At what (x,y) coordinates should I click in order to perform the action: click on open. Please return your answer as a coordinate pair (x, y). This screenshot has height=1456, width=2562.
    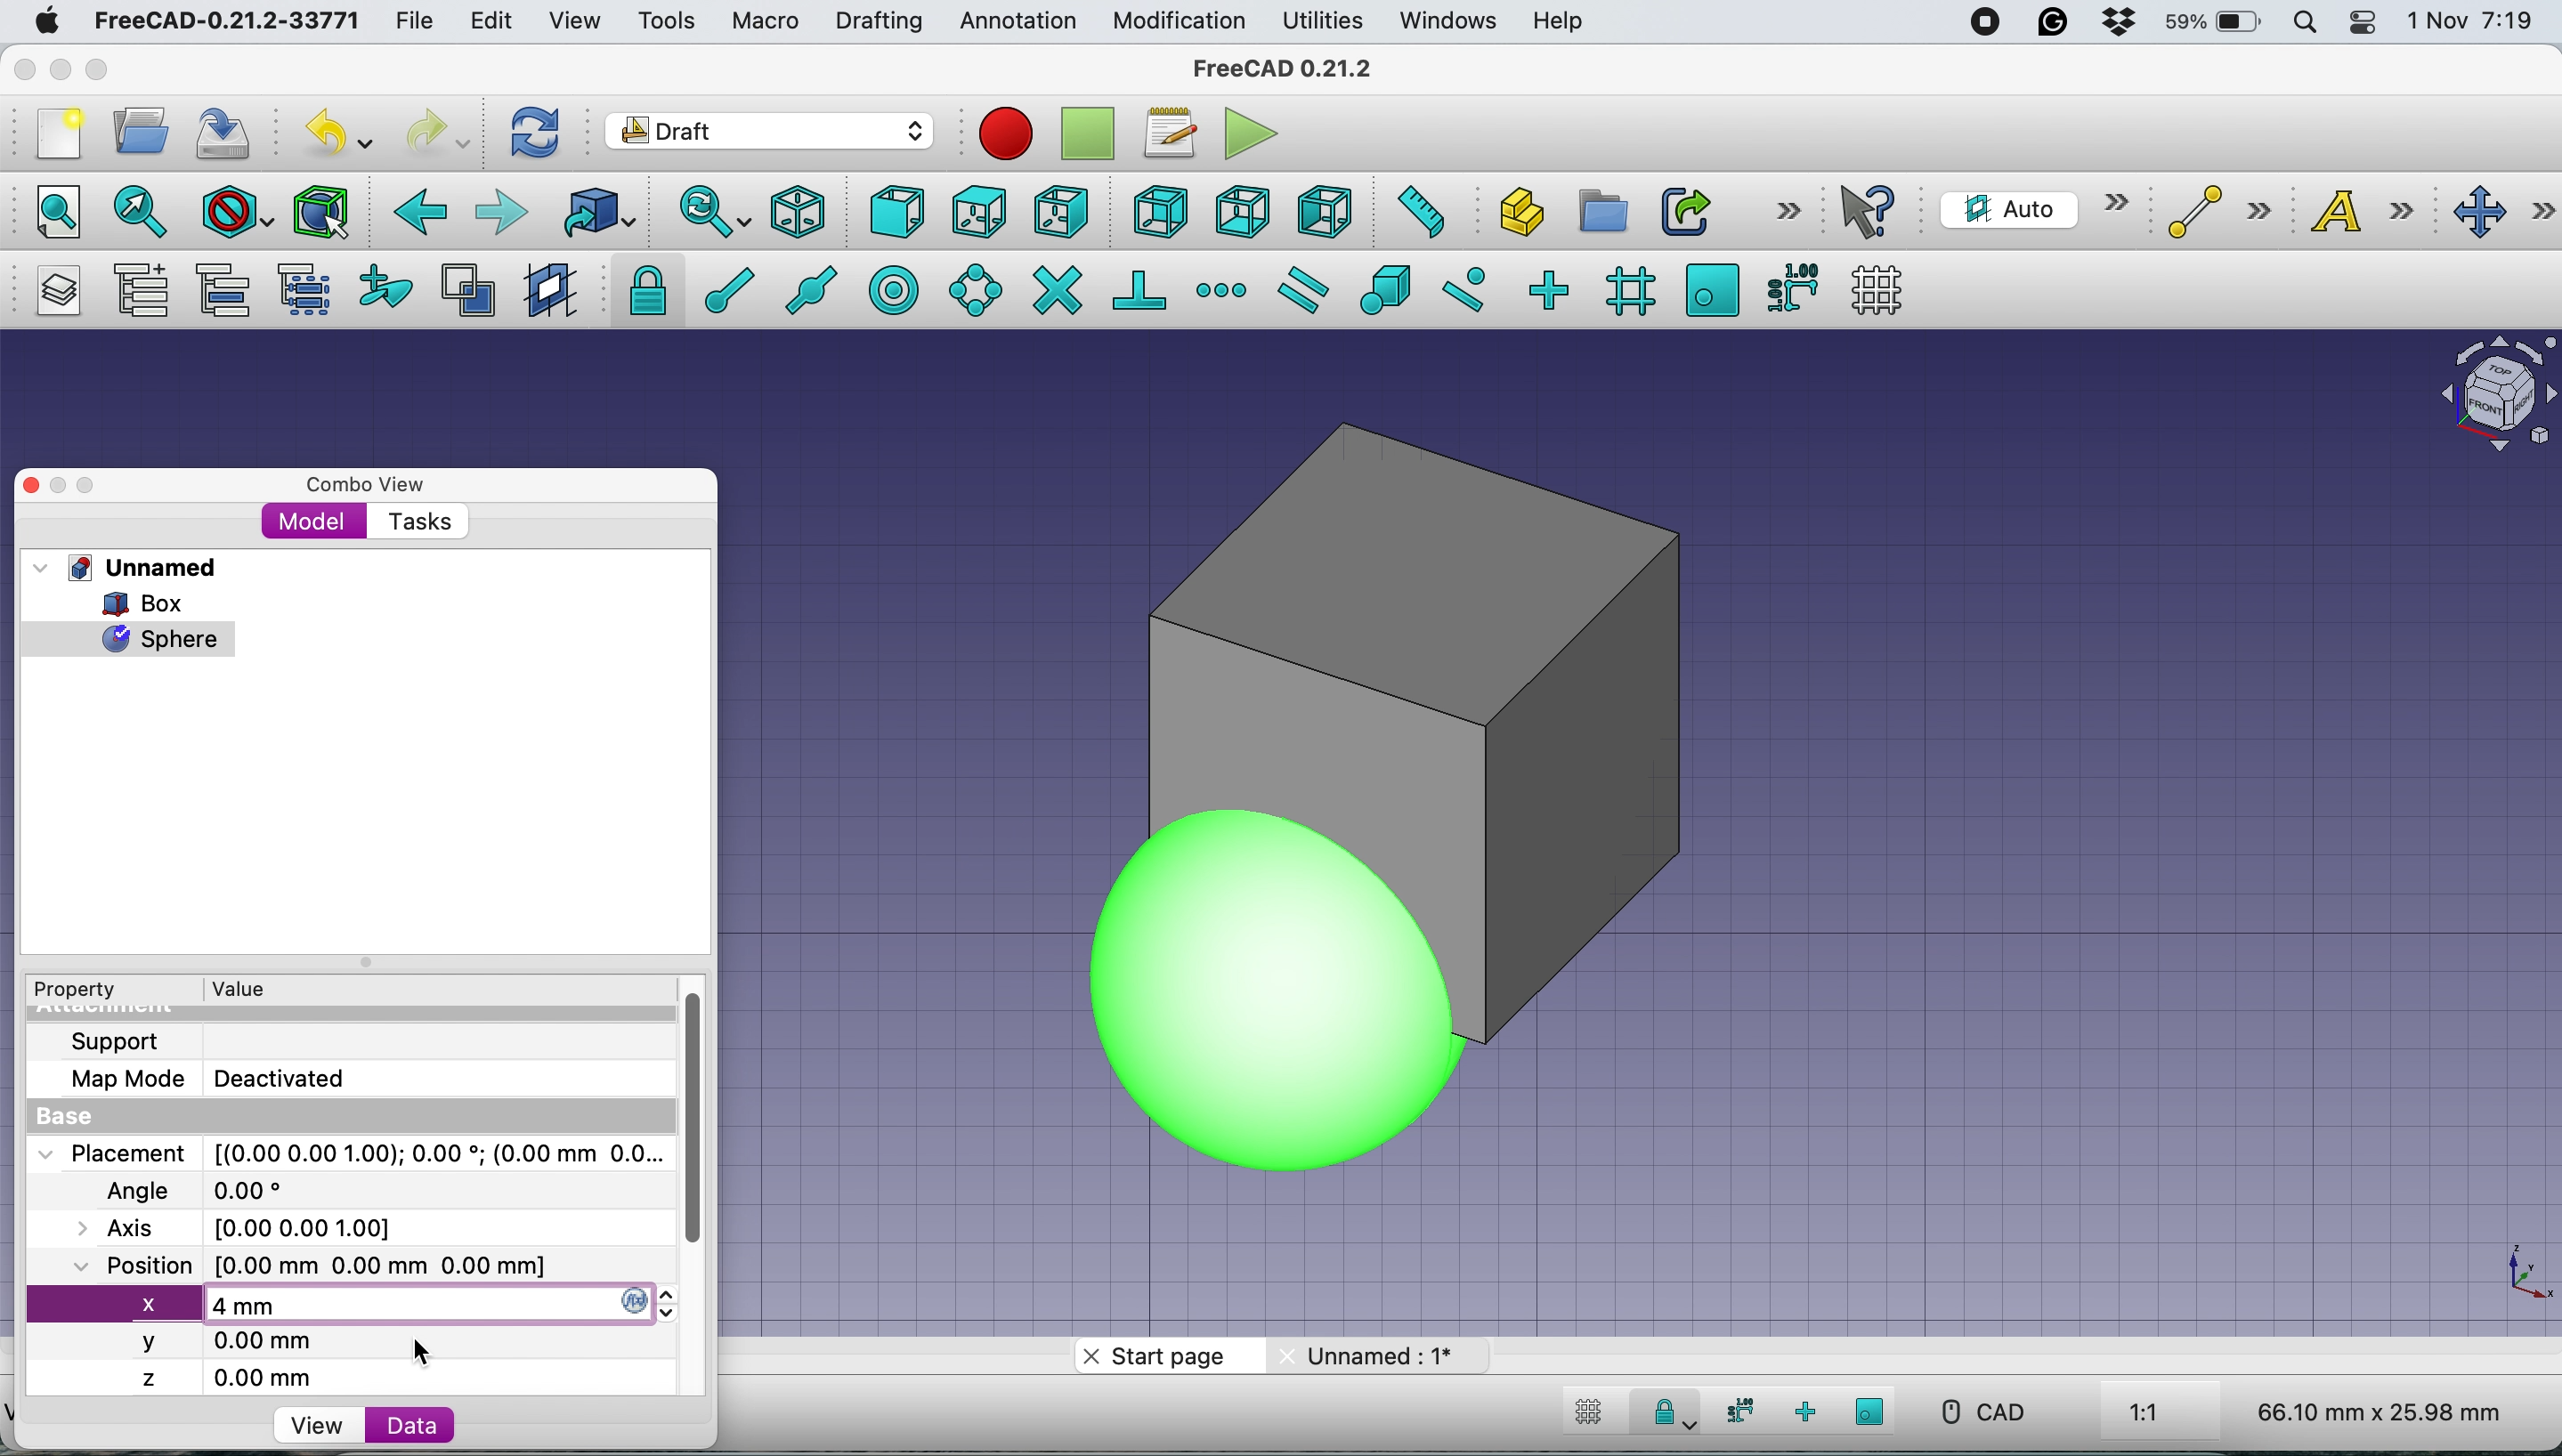
    Looking at the image, I should click on (149, 130).